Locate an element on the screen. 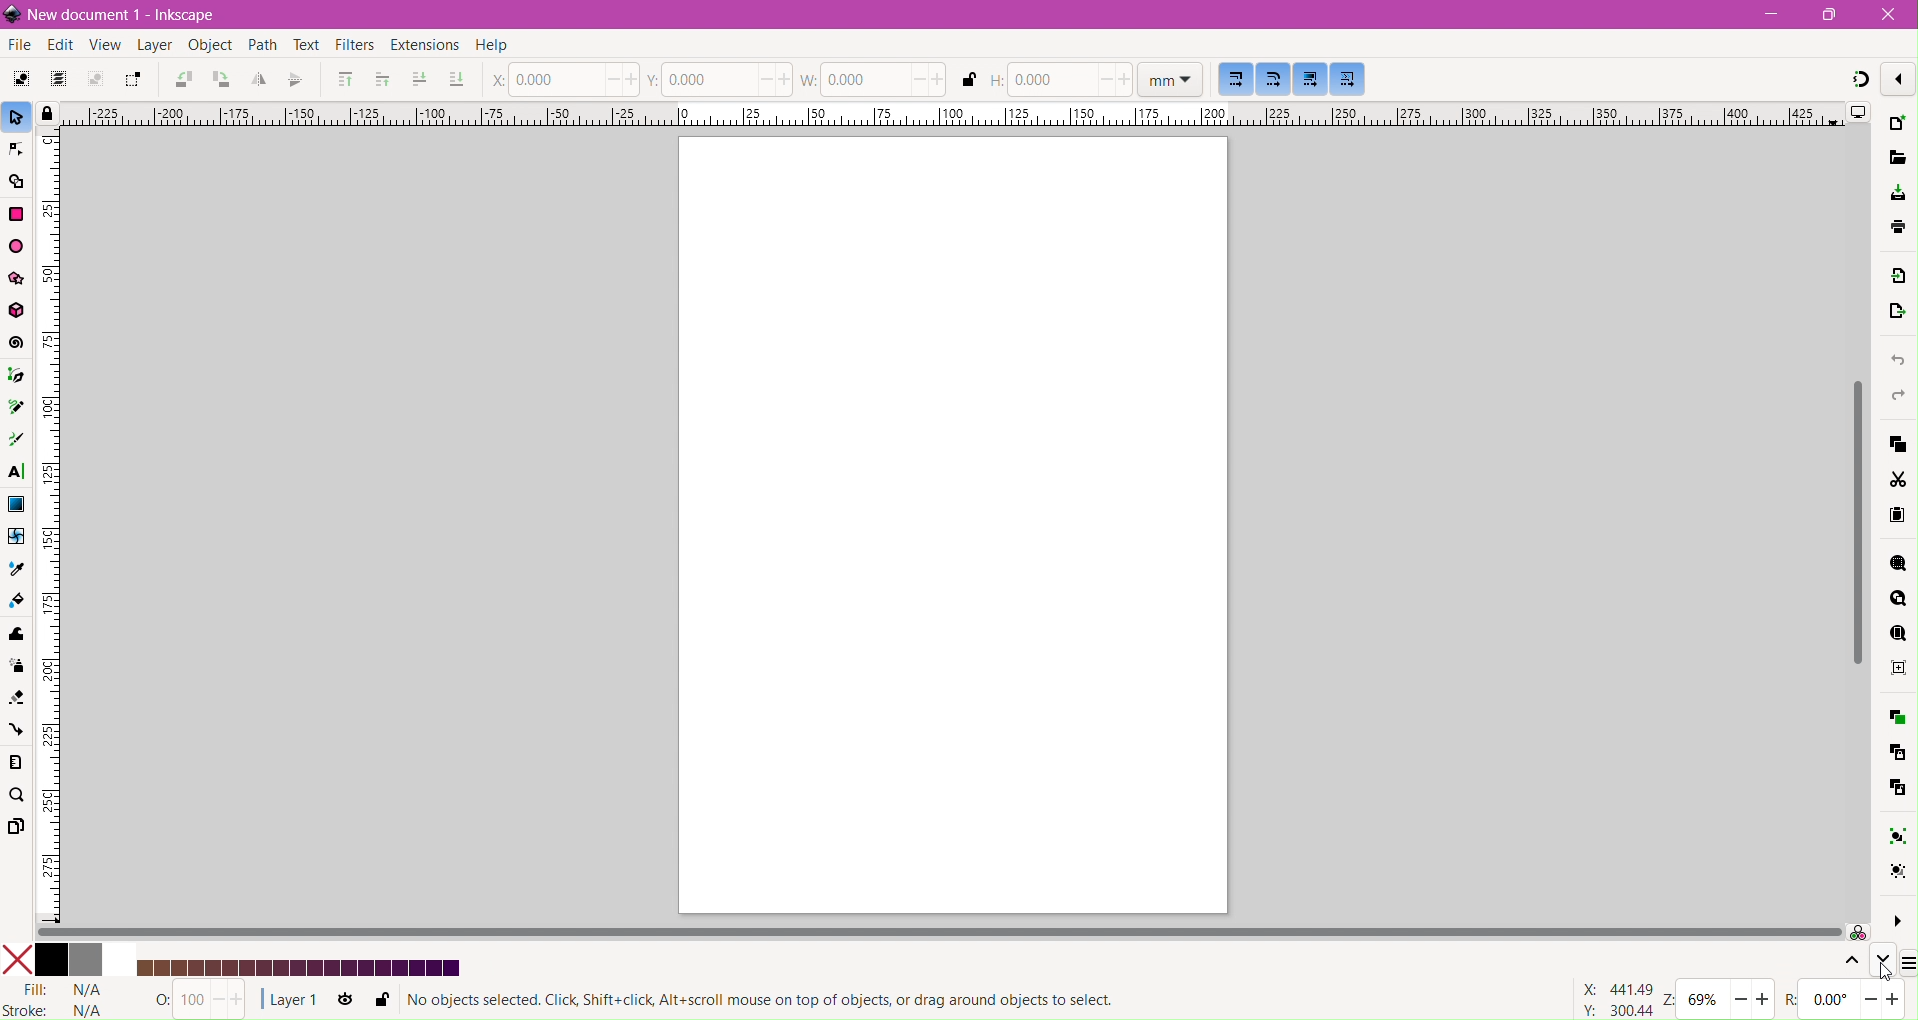 The image size is (1918, 1020). Set the position of Y coordinate of the cursor is located at coordinates (720, 78).